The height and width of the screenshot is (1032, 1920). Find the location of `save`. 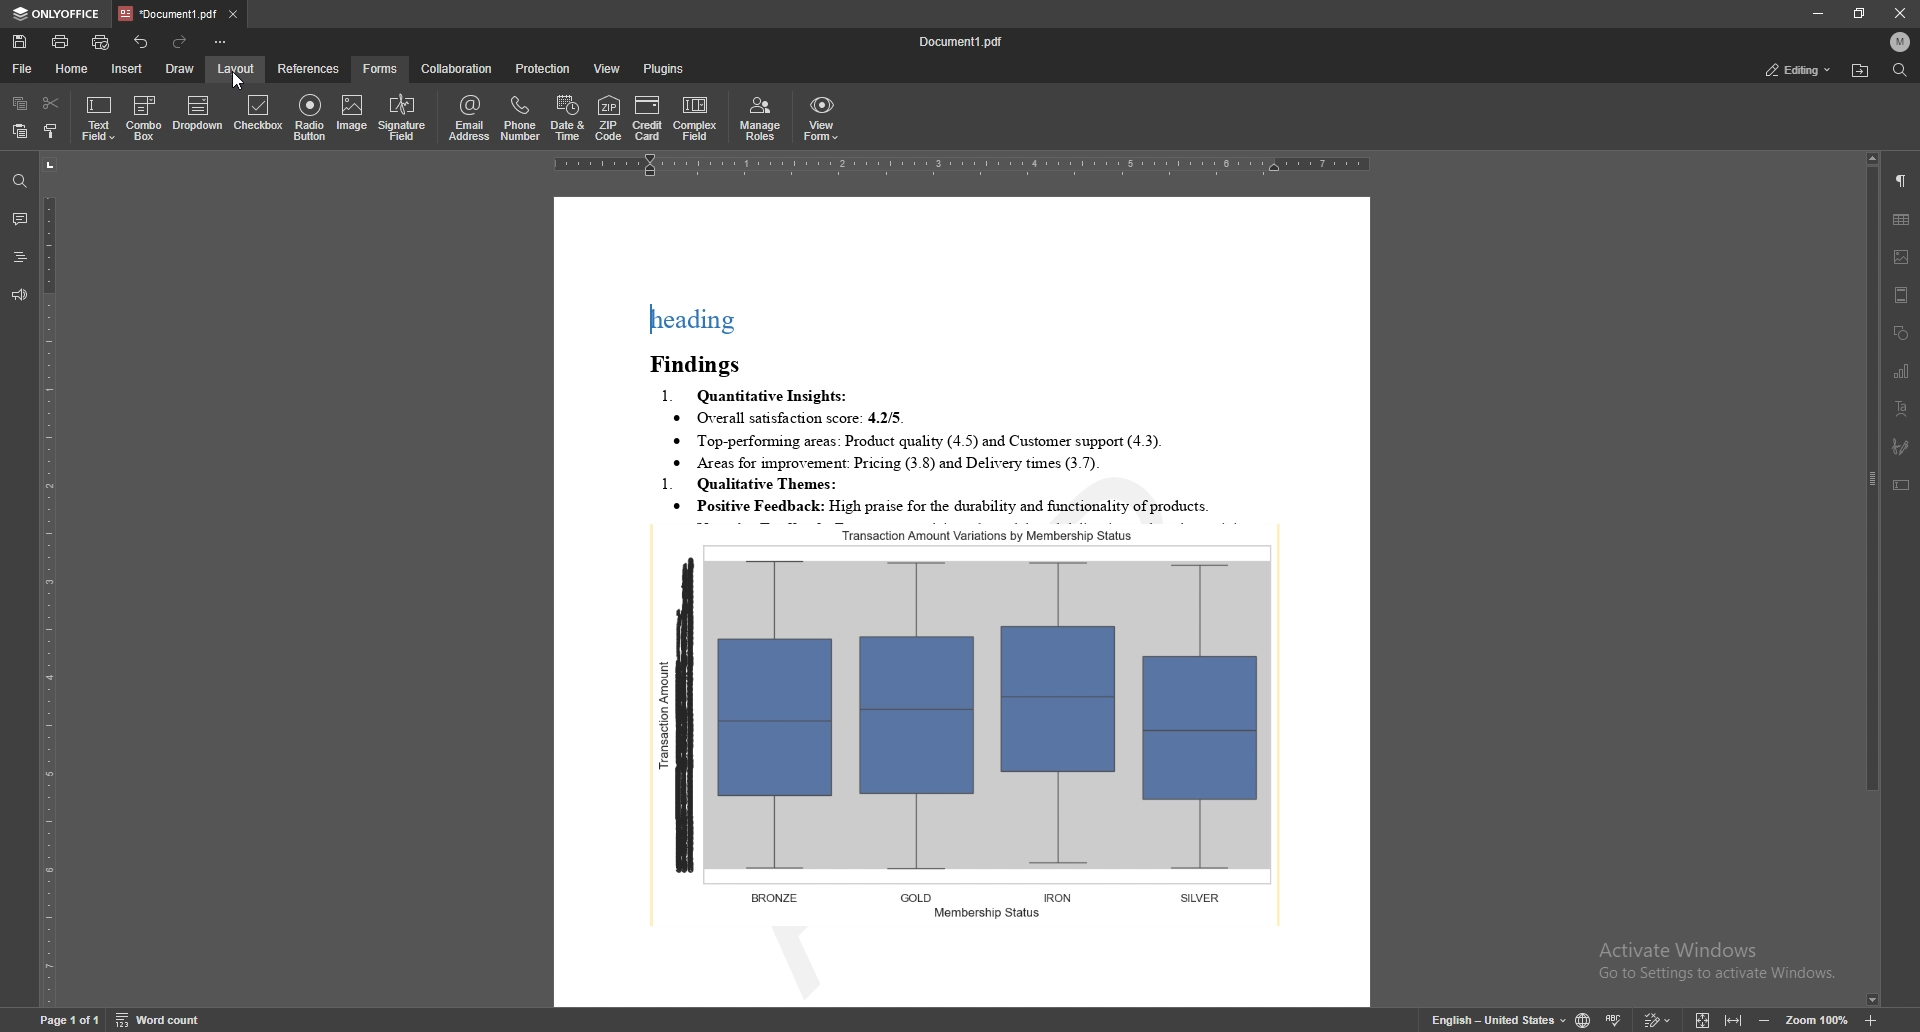

save is located at coordinates (20, 41).